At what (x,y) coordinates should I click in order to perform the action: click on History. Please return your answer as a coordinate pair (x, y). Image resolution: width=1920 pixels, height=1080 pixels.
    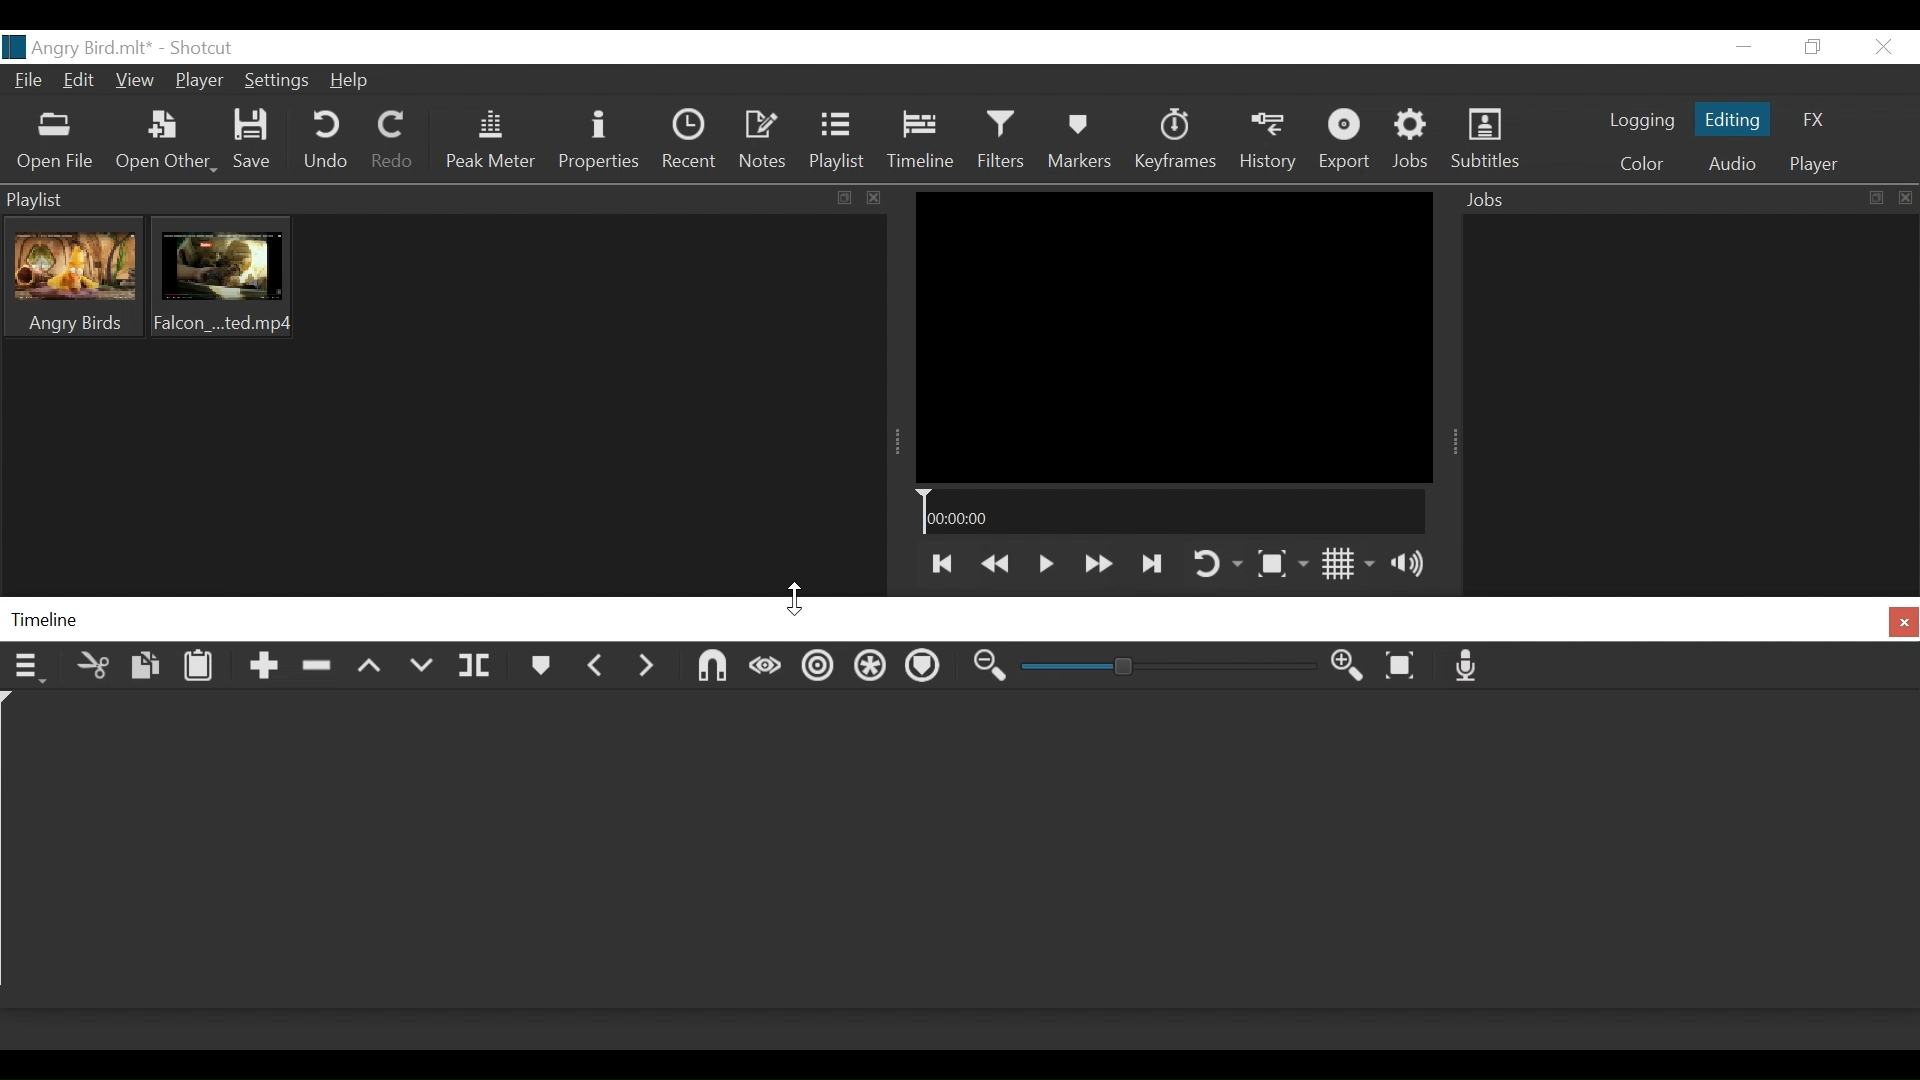
    Looking at the image, I should click on (1267, 140).